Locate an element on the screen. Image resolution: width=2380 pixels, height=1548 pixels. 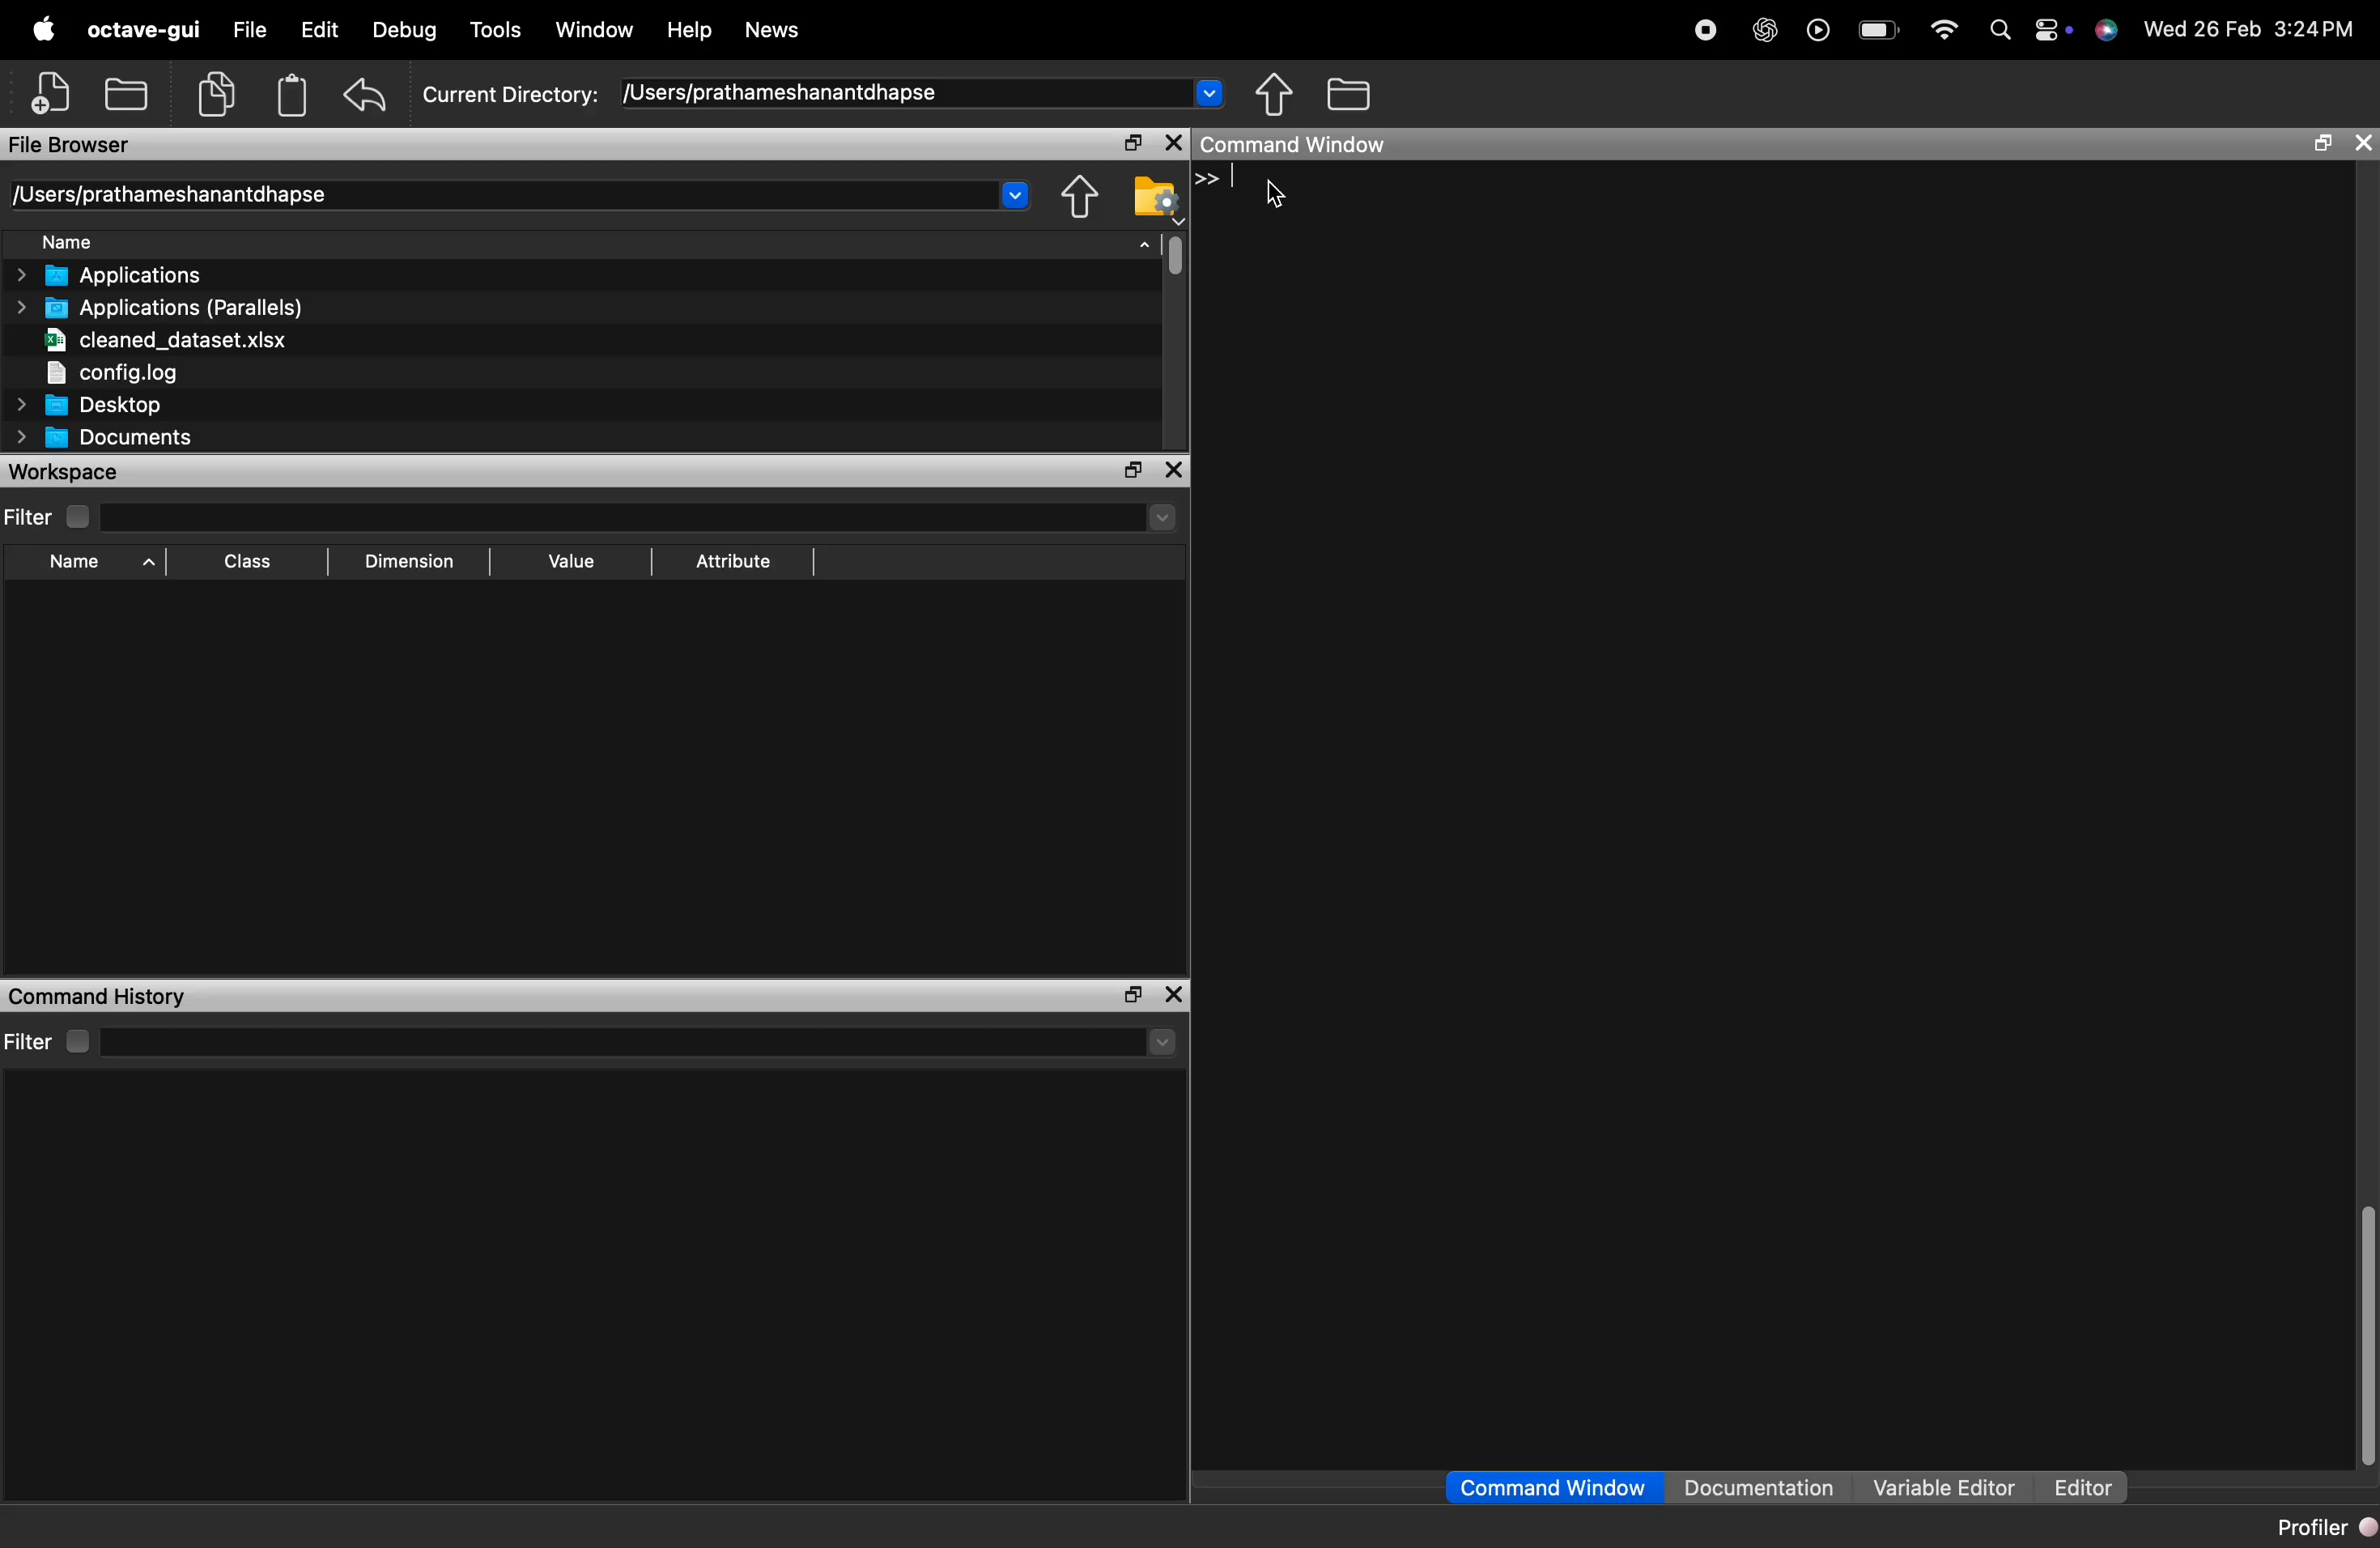
Name ~ is located at coordinates (85, 563).